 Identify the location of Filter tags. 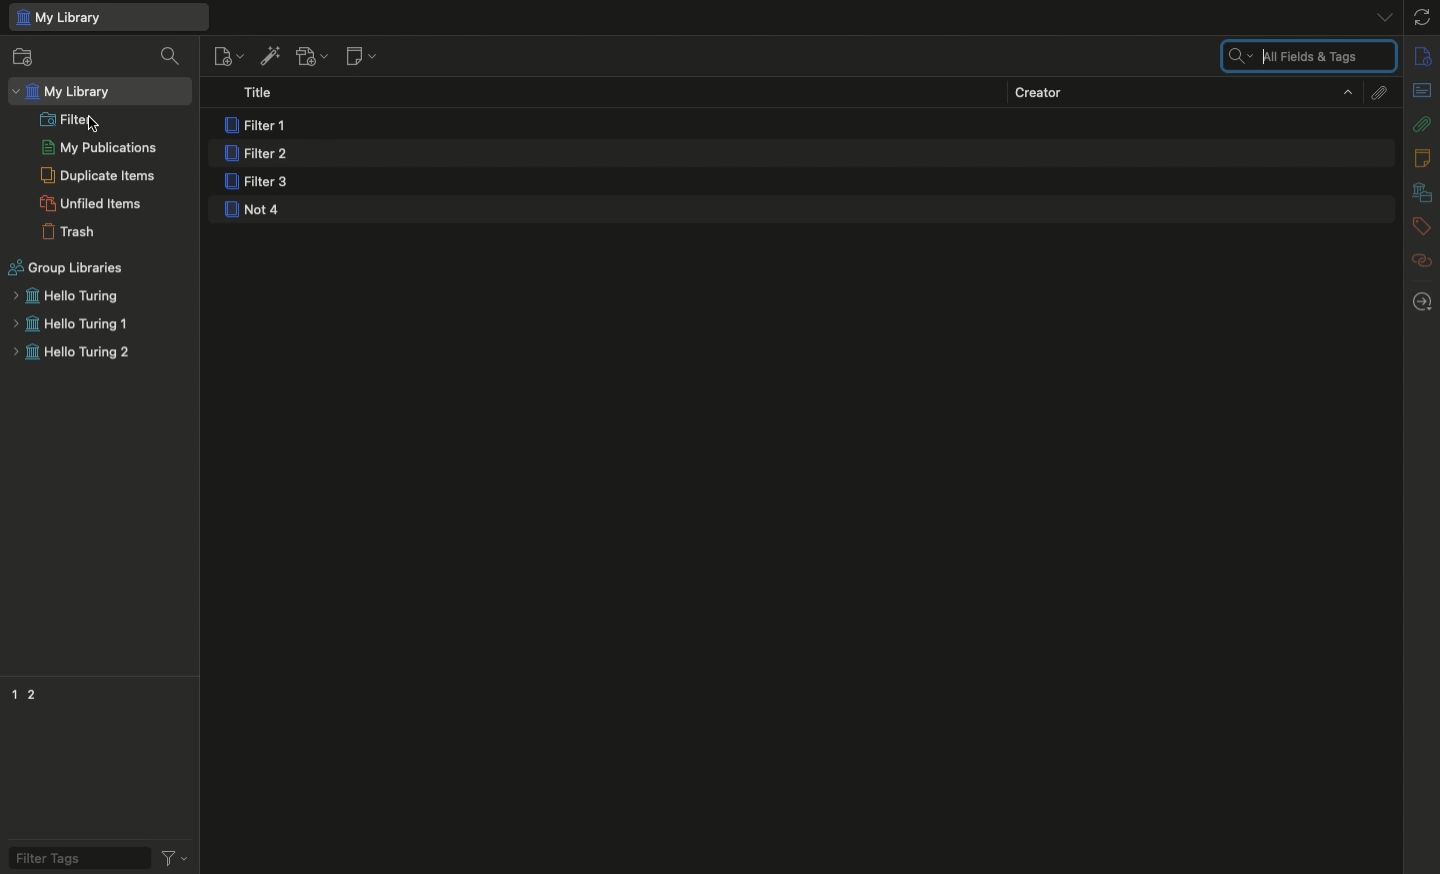
(72, 856).